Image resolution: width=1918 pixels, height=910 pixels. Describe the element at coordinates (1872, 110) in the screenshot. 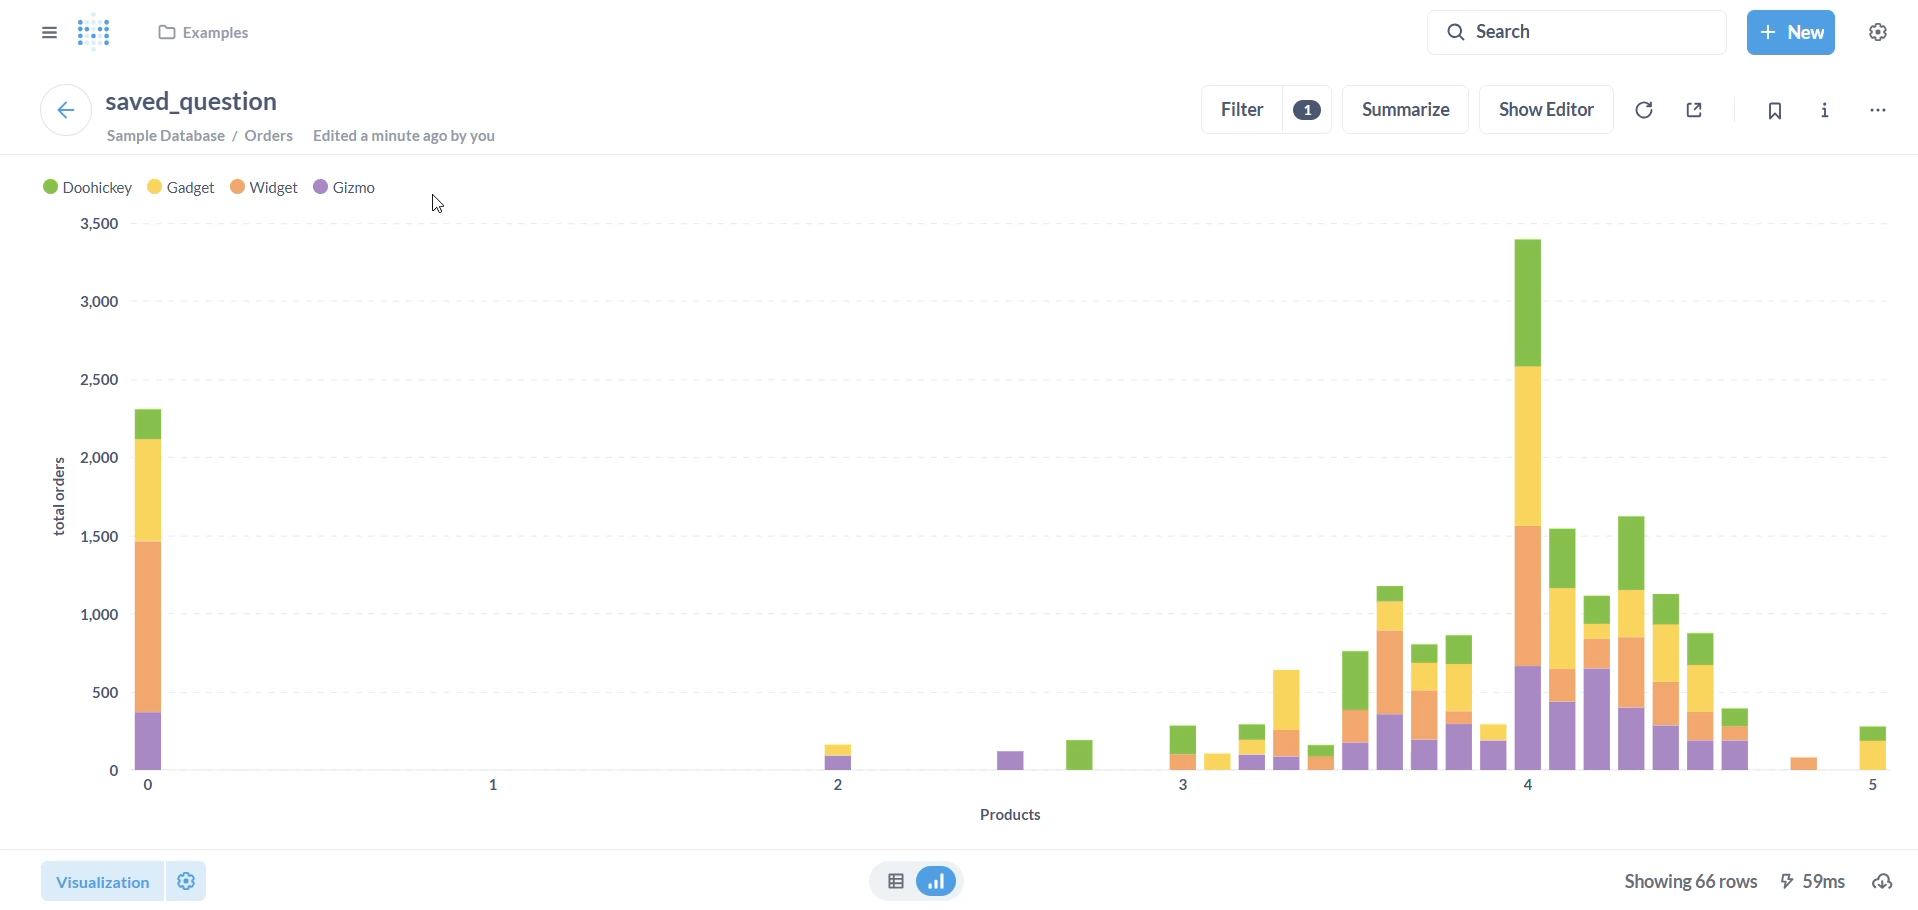

I see `more options` at that location.